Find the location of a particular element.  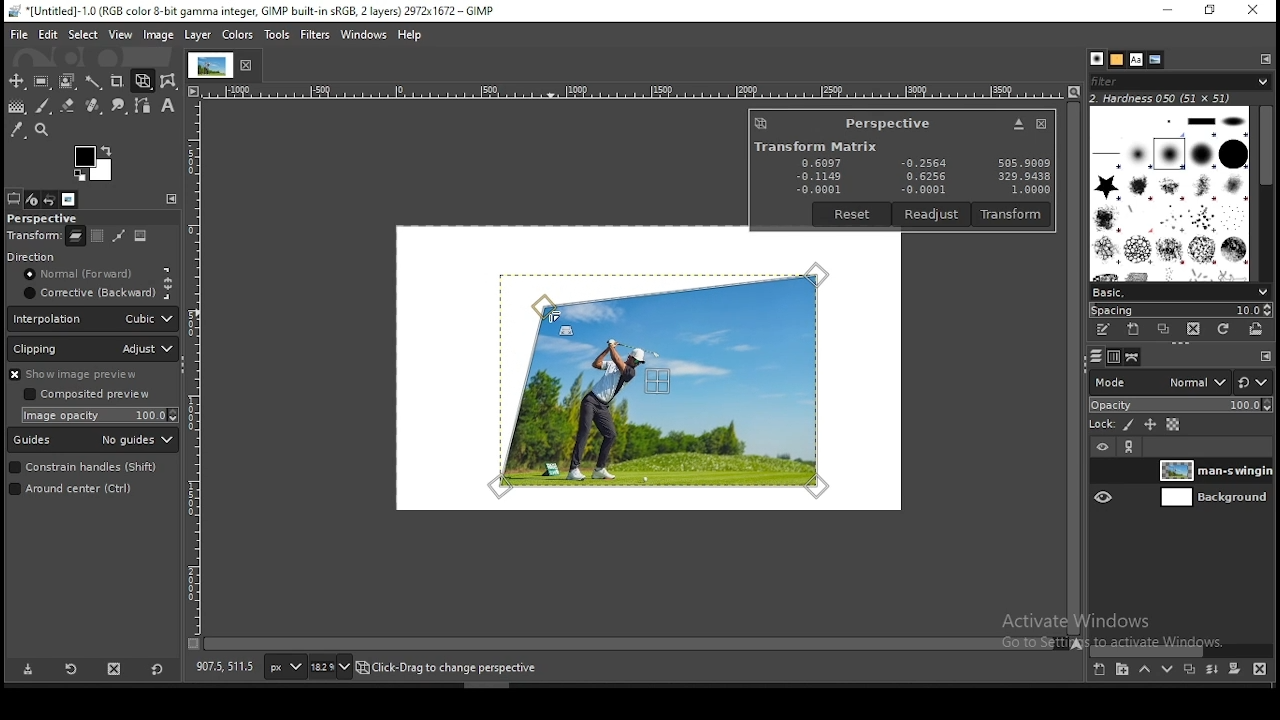

select is located at coordinates (82, 35).